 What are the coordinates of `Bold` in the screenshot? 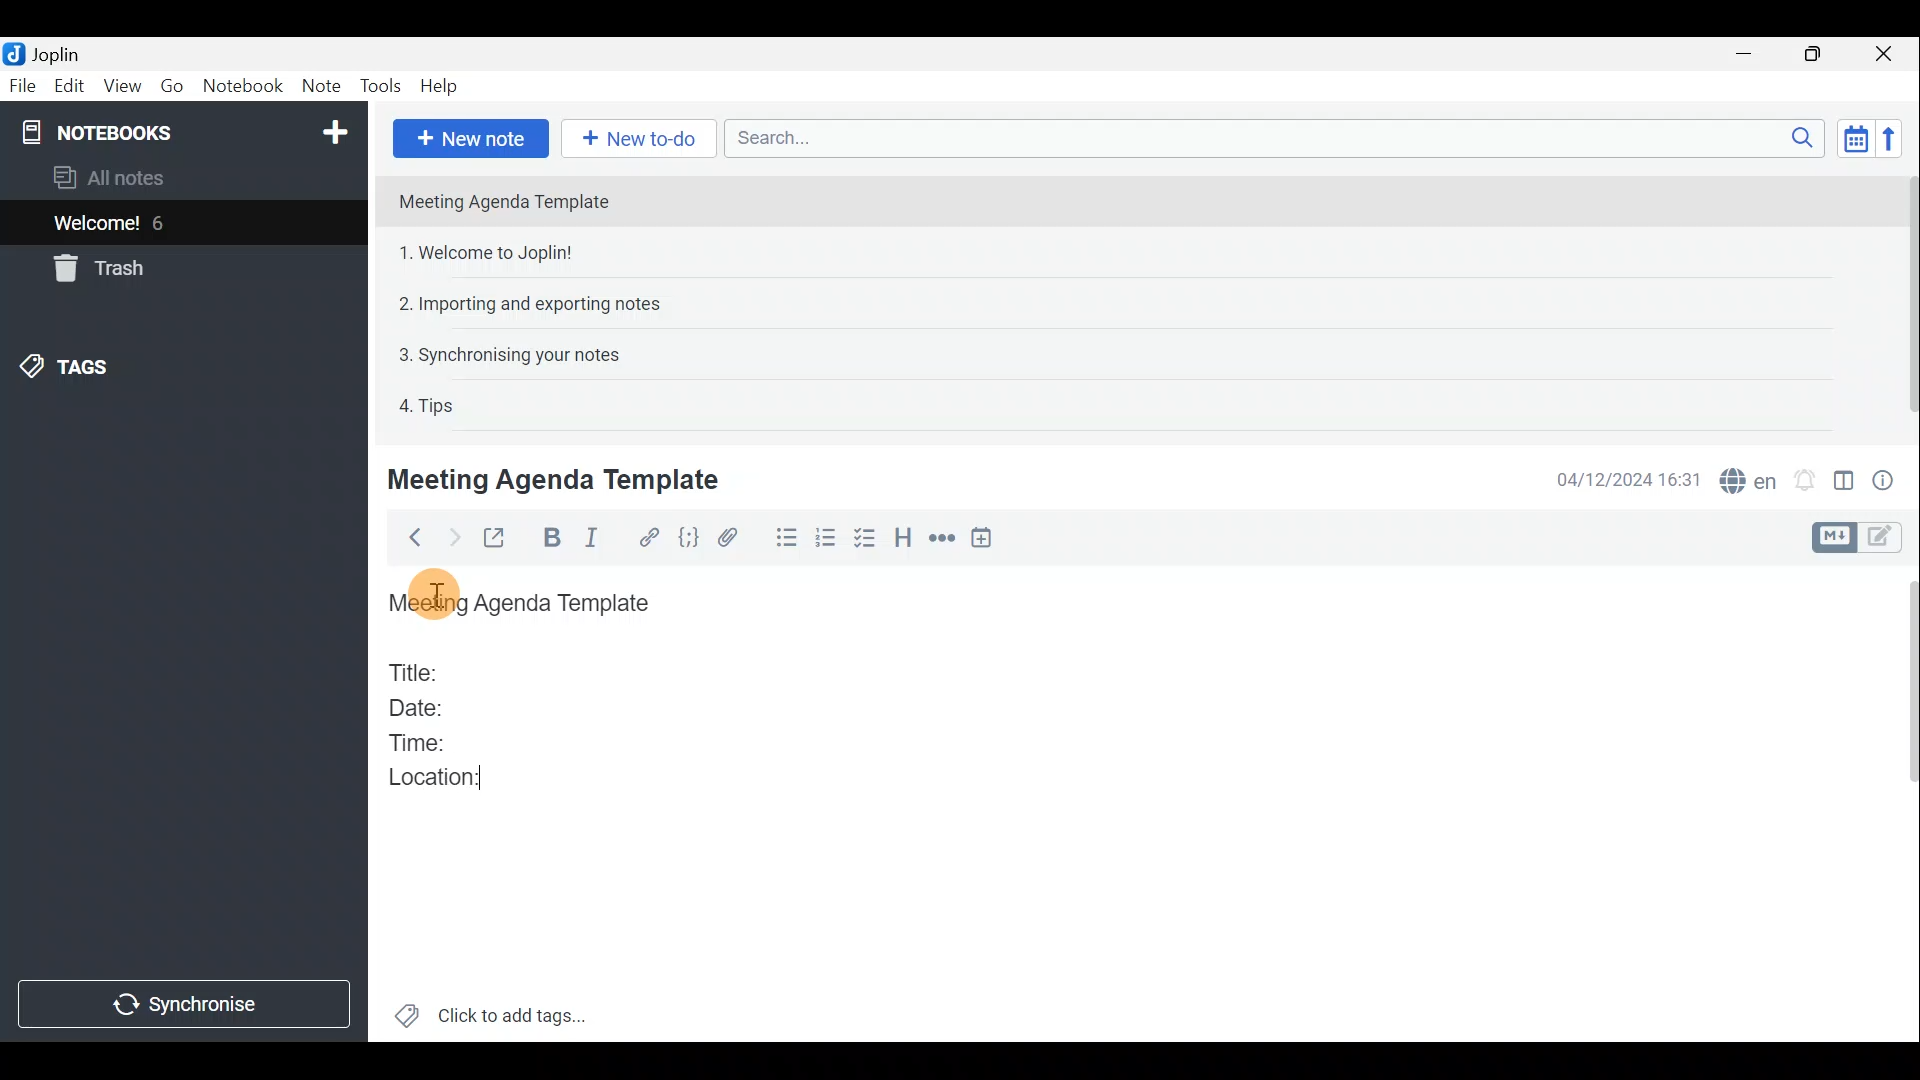 It's located at (548, 539).